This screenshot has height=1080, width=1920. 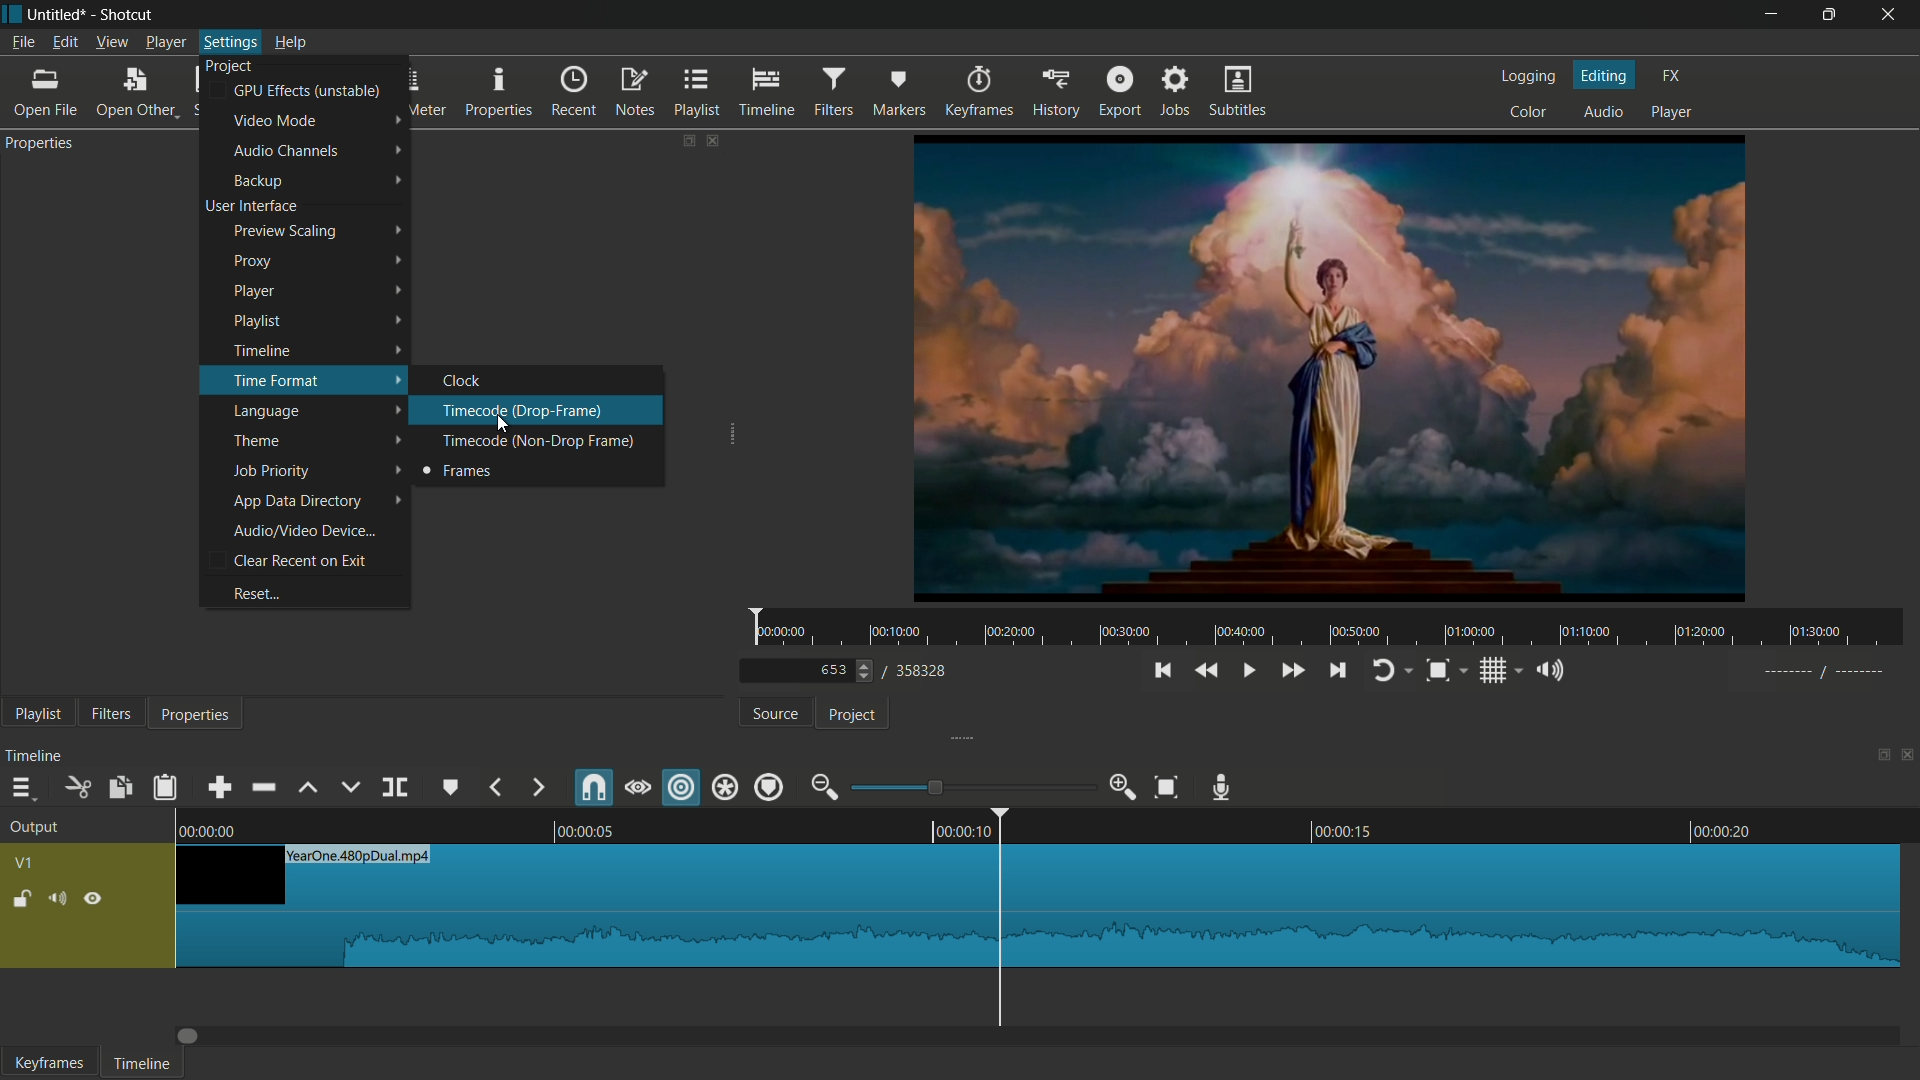 I want to click on properties, so click(x=501, y=91).